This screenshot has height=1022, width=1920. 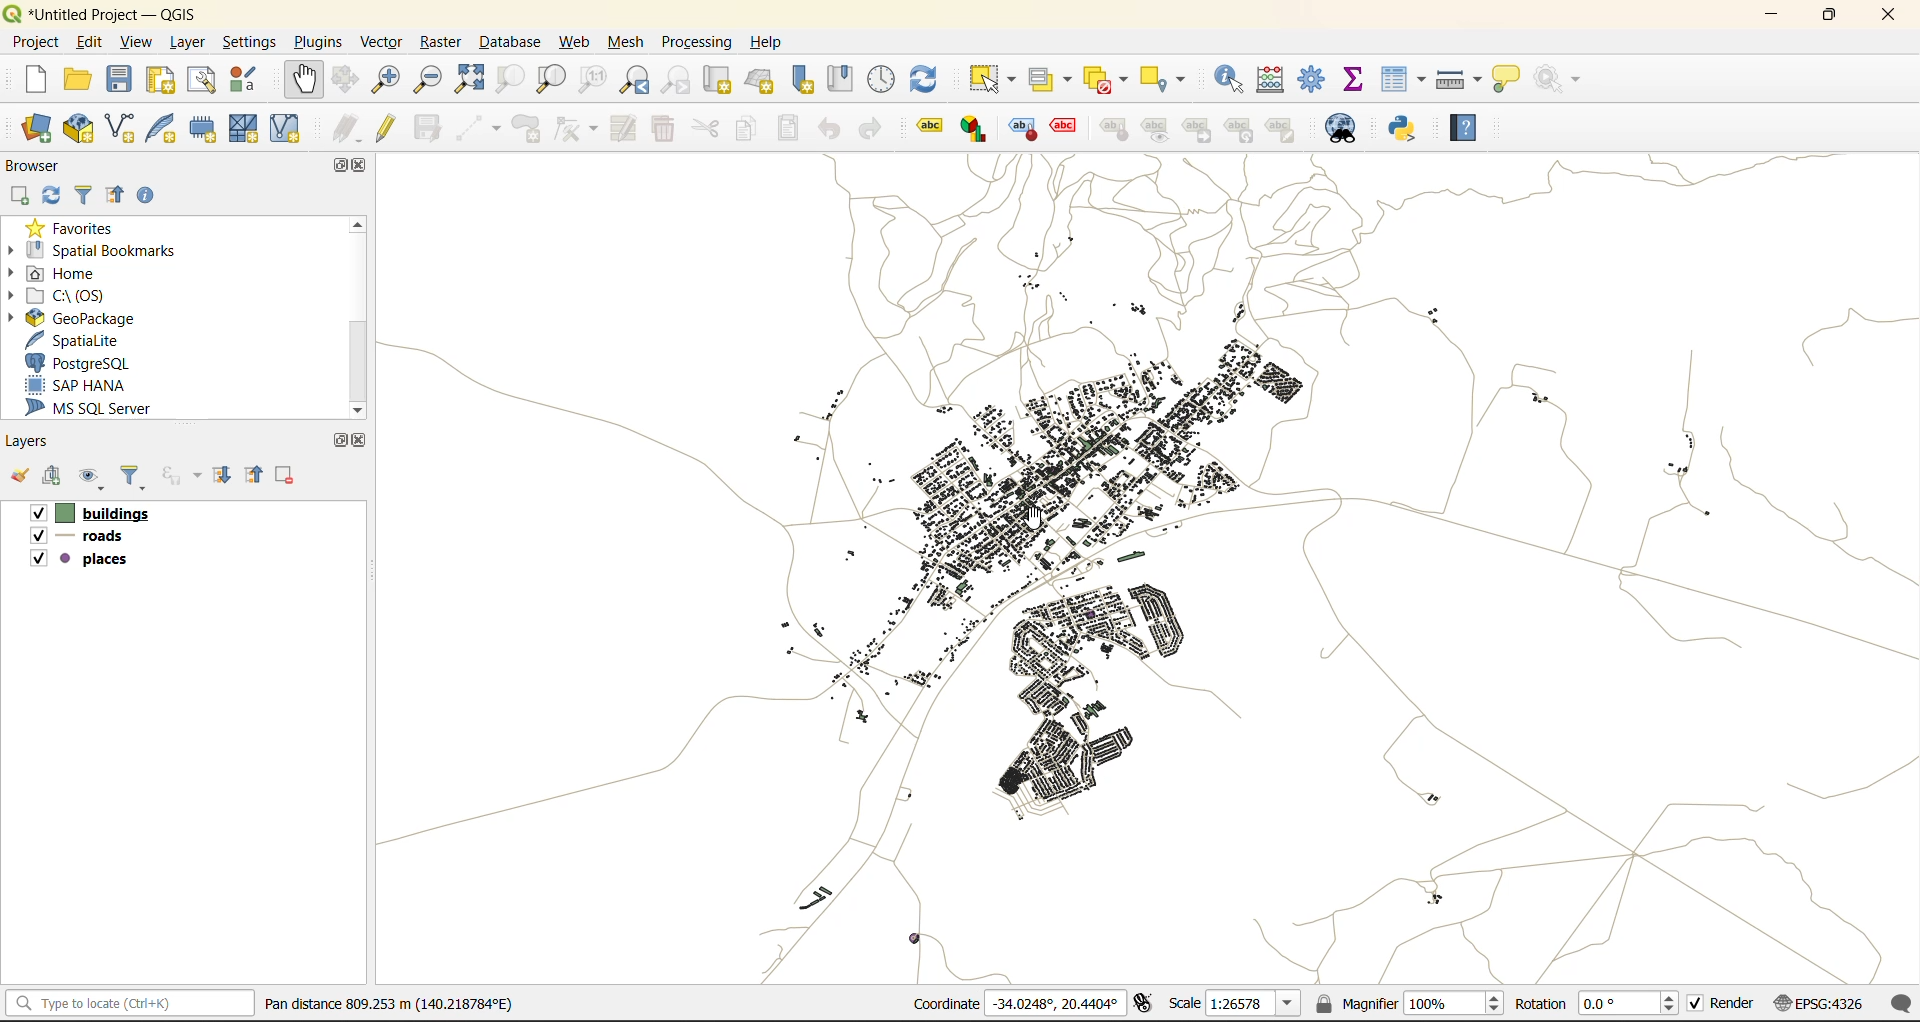 I want to click on label graph, so click(x=973, y=129).